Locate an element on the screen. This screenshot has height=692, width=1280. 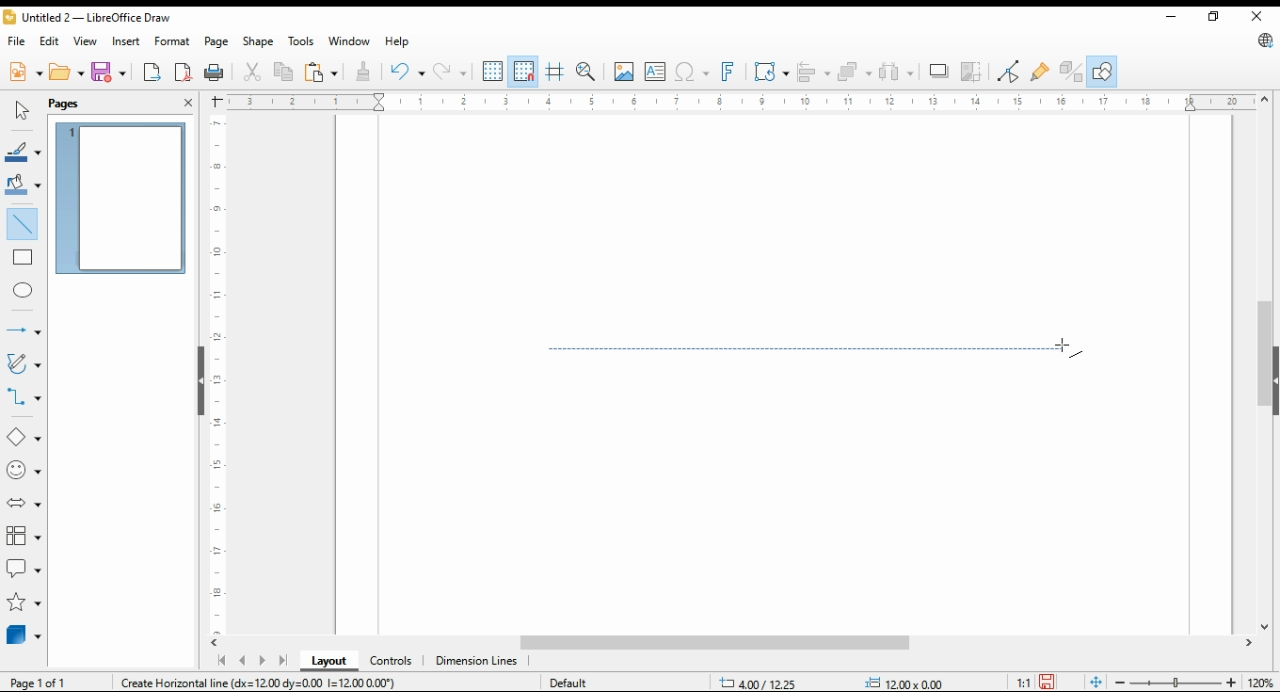
toggle point edit mode is located at coordinates (1009, 71).